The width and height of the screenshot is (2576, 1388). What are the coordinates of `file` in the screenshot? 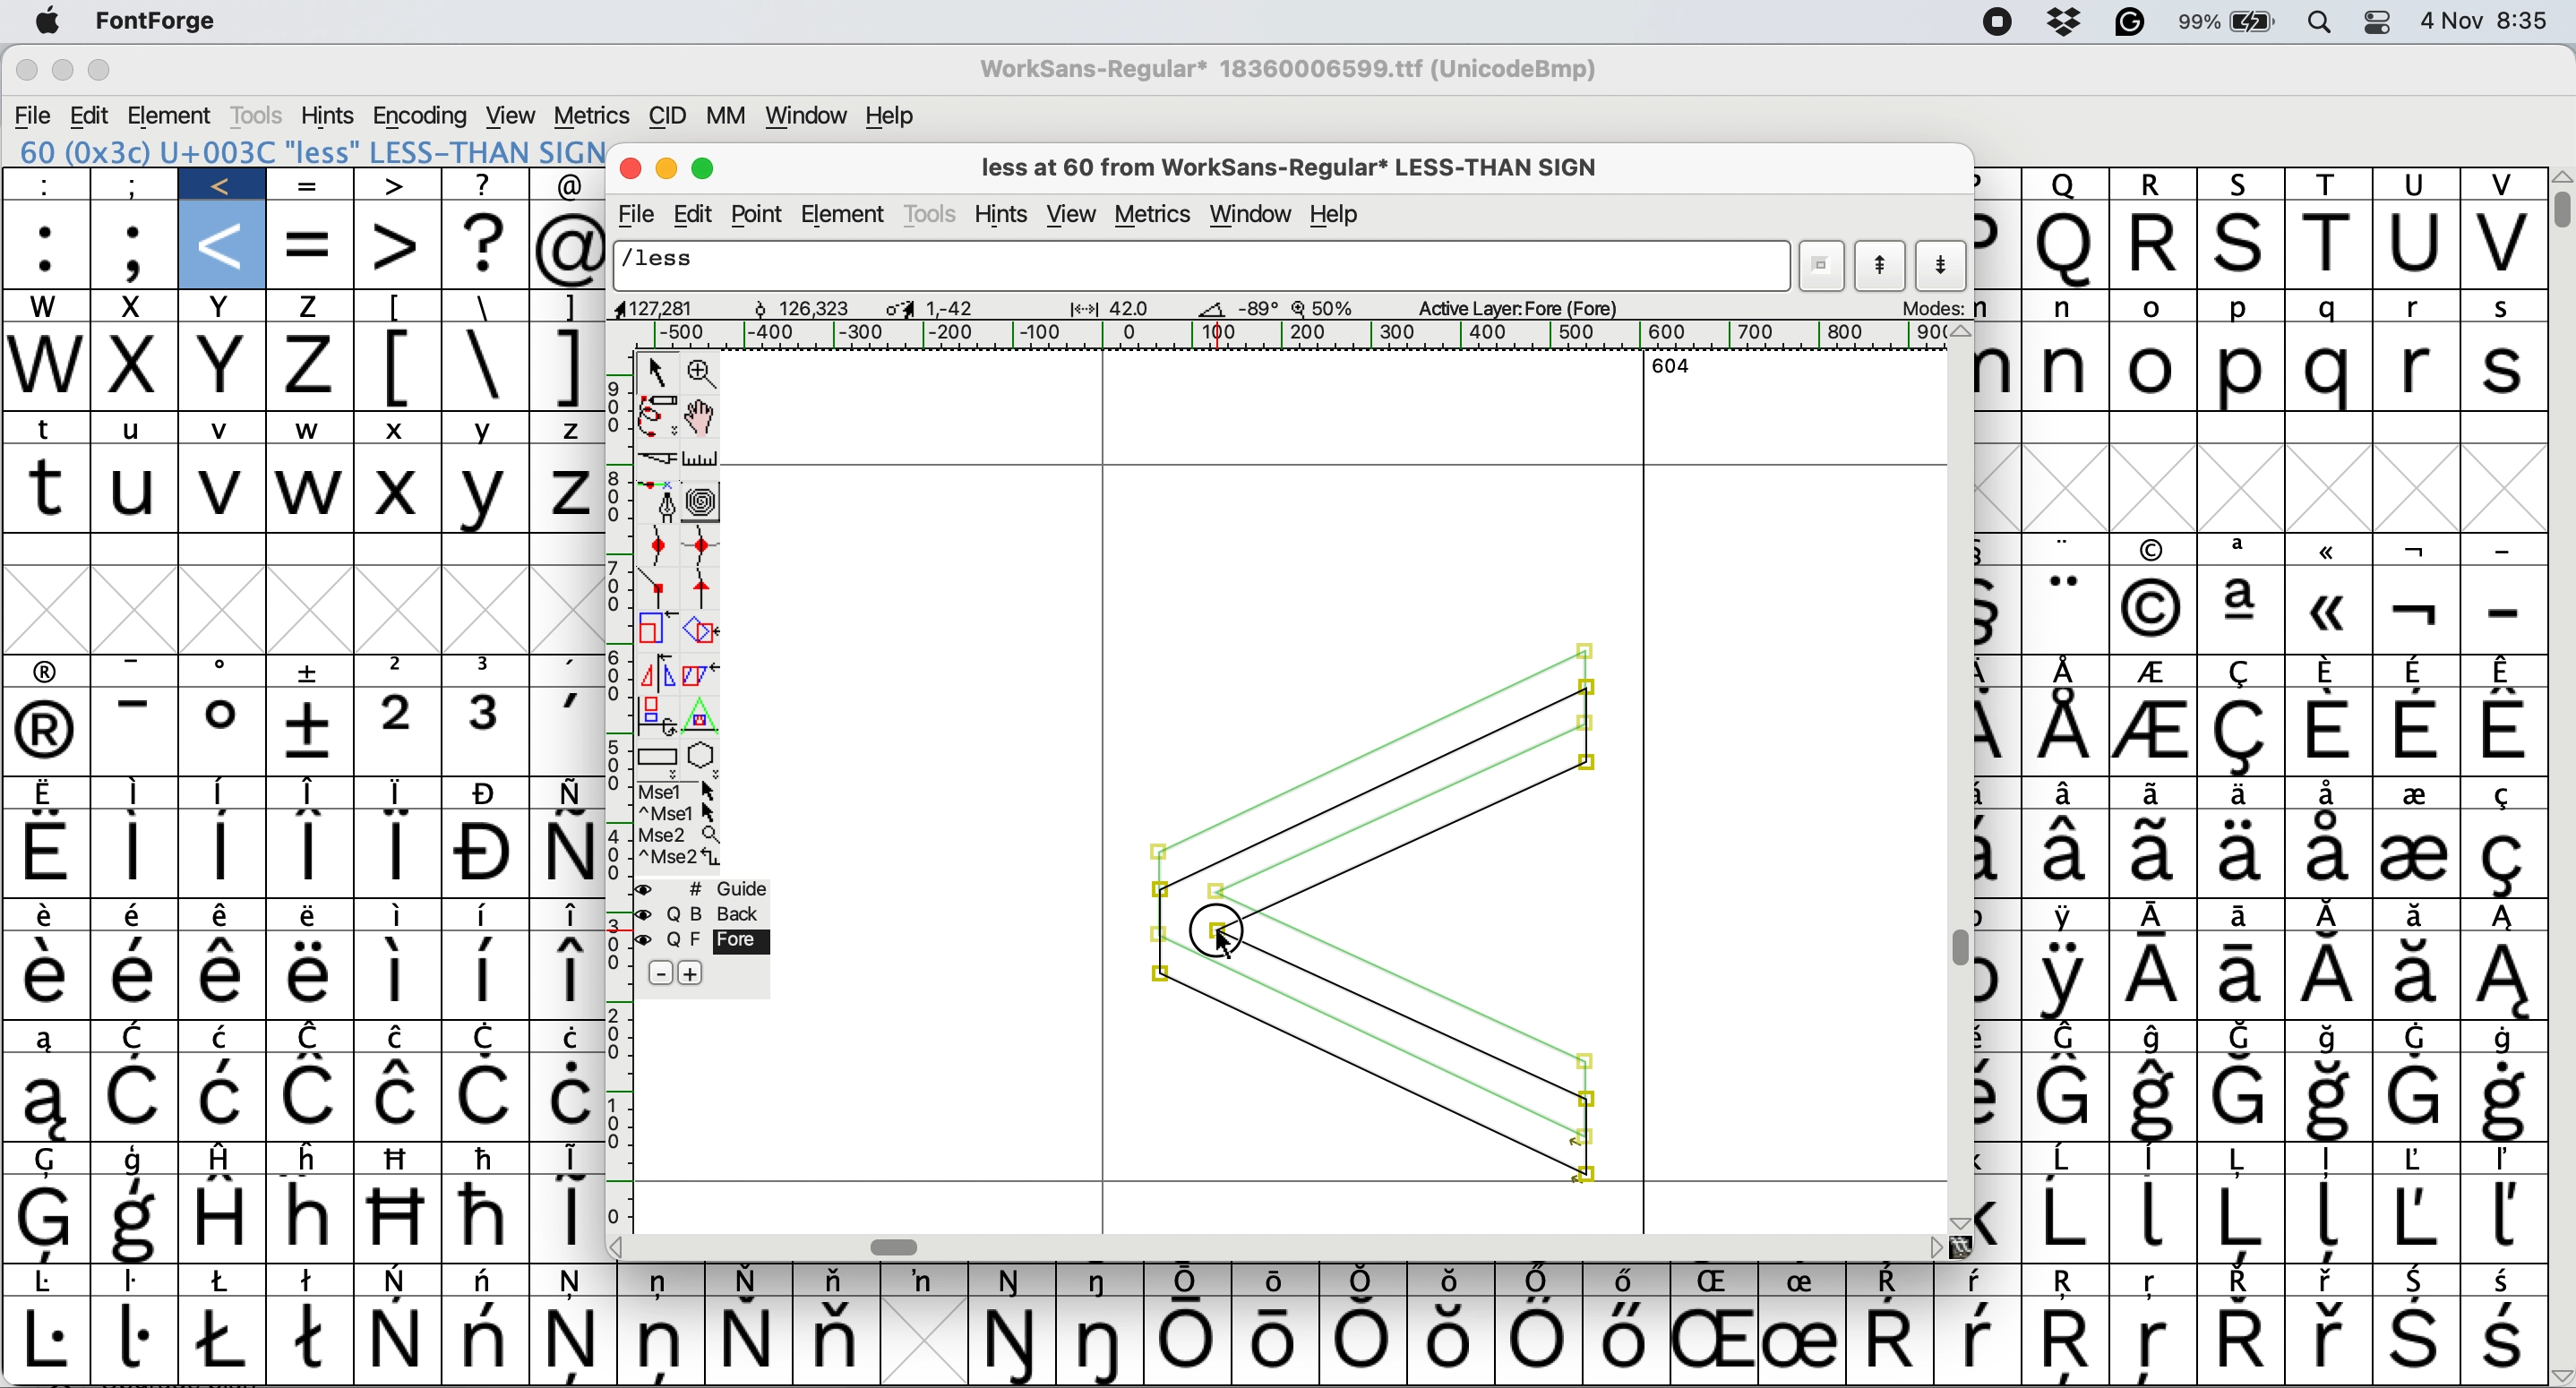 It's located at (639, 212).